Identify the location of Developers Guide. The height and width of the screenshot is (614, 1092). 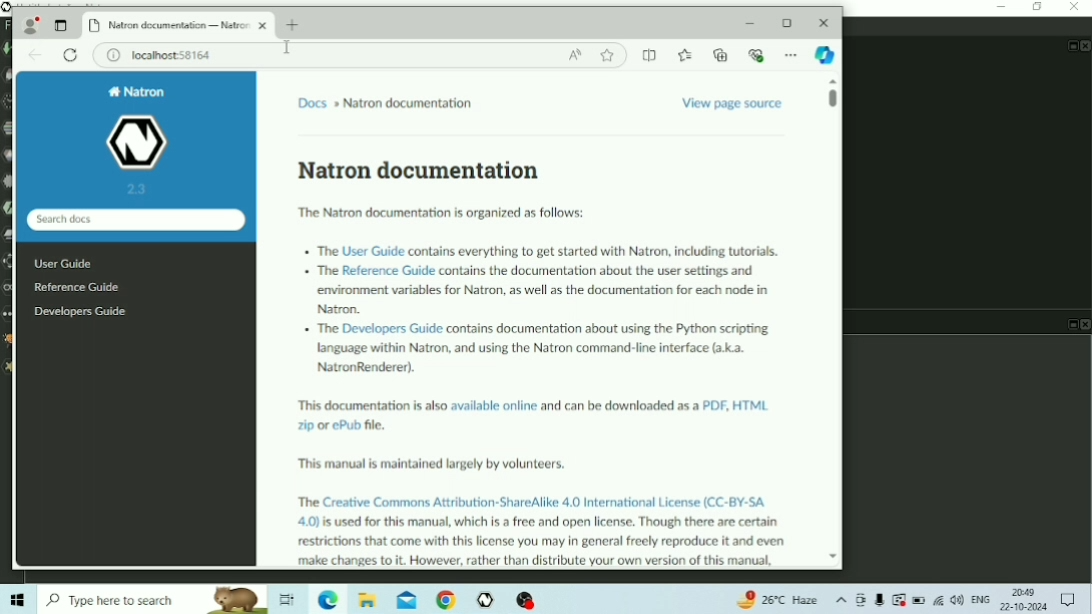
(79, 312).